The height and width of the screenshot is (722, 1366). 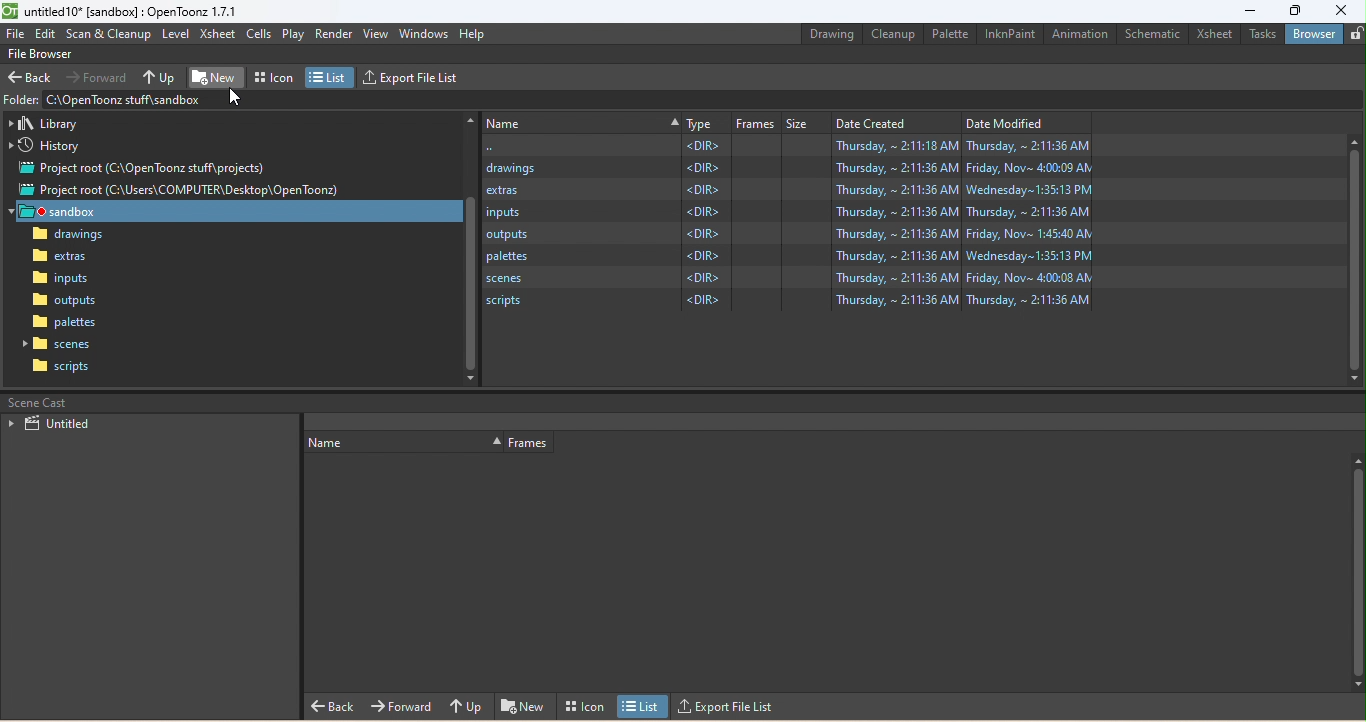 I want to click on Render, so click(x=333, y=32).